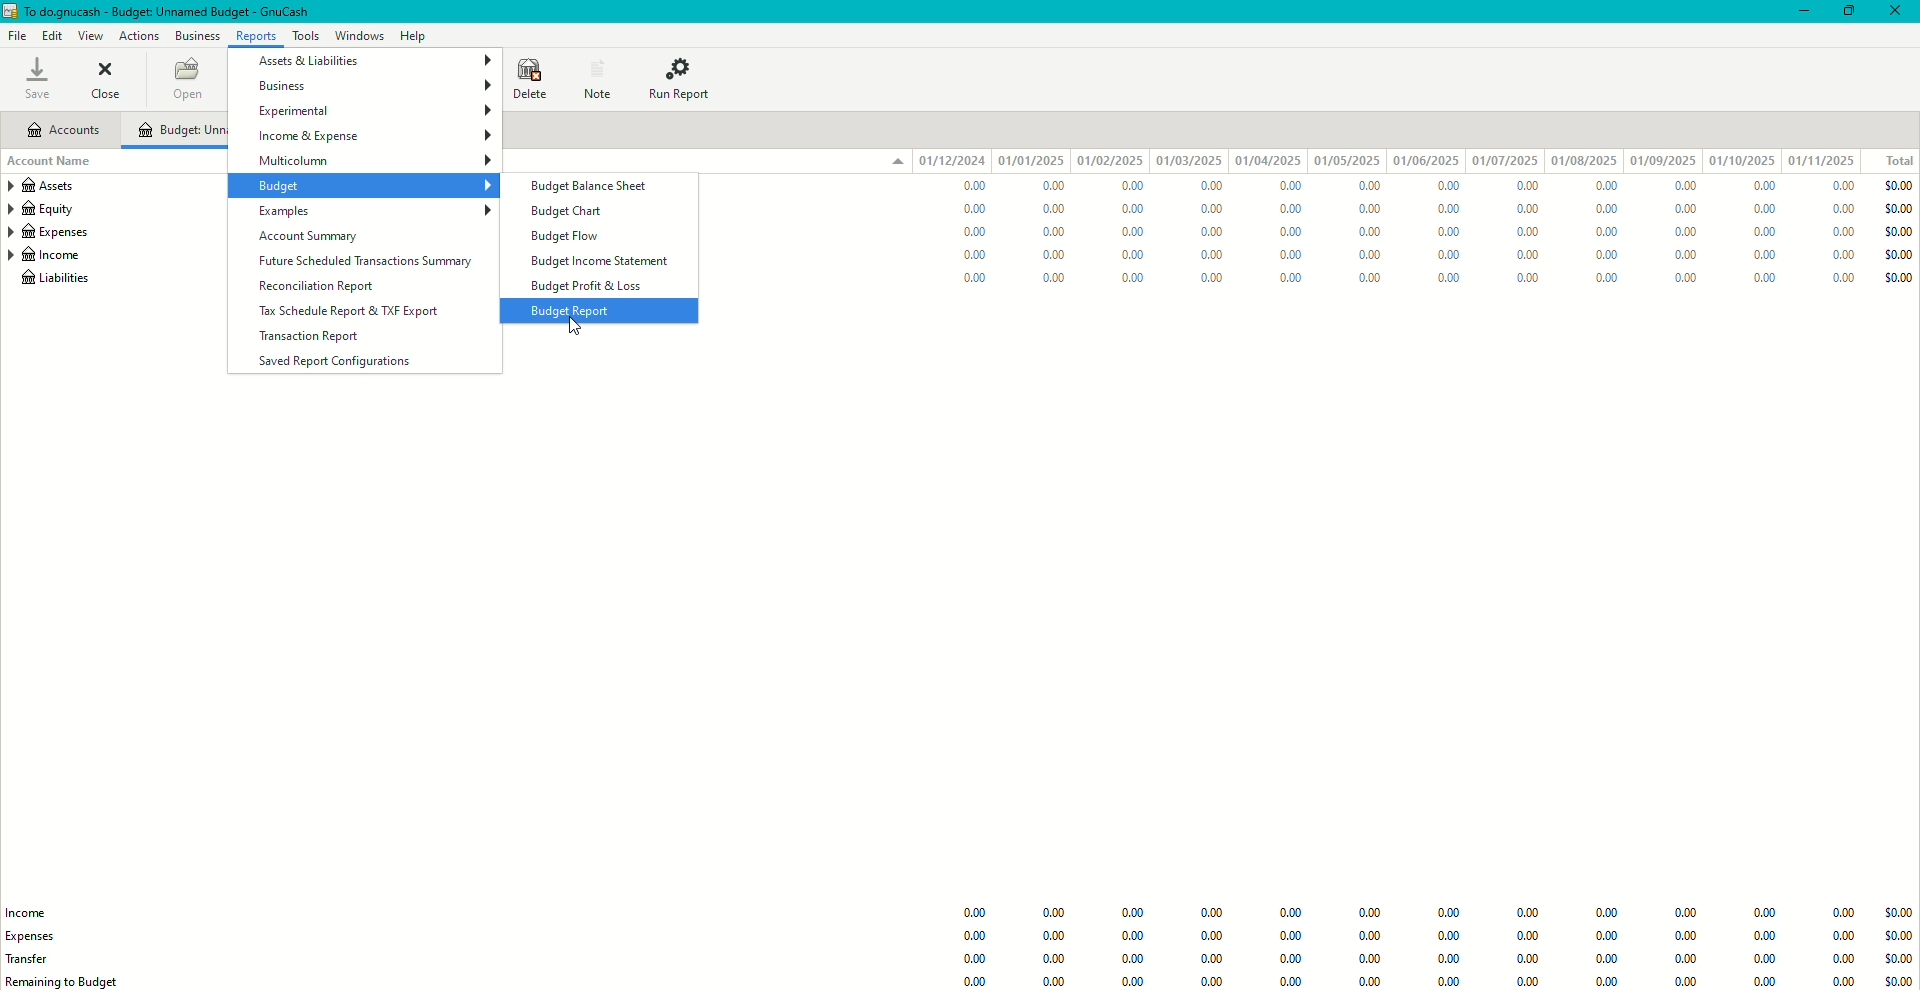 This screenshot has height=990, width=1920. What do you see at coordinates (1585, 162) in the screenshot?
I see `01/08/2025` at bounding box center [1585, 162].